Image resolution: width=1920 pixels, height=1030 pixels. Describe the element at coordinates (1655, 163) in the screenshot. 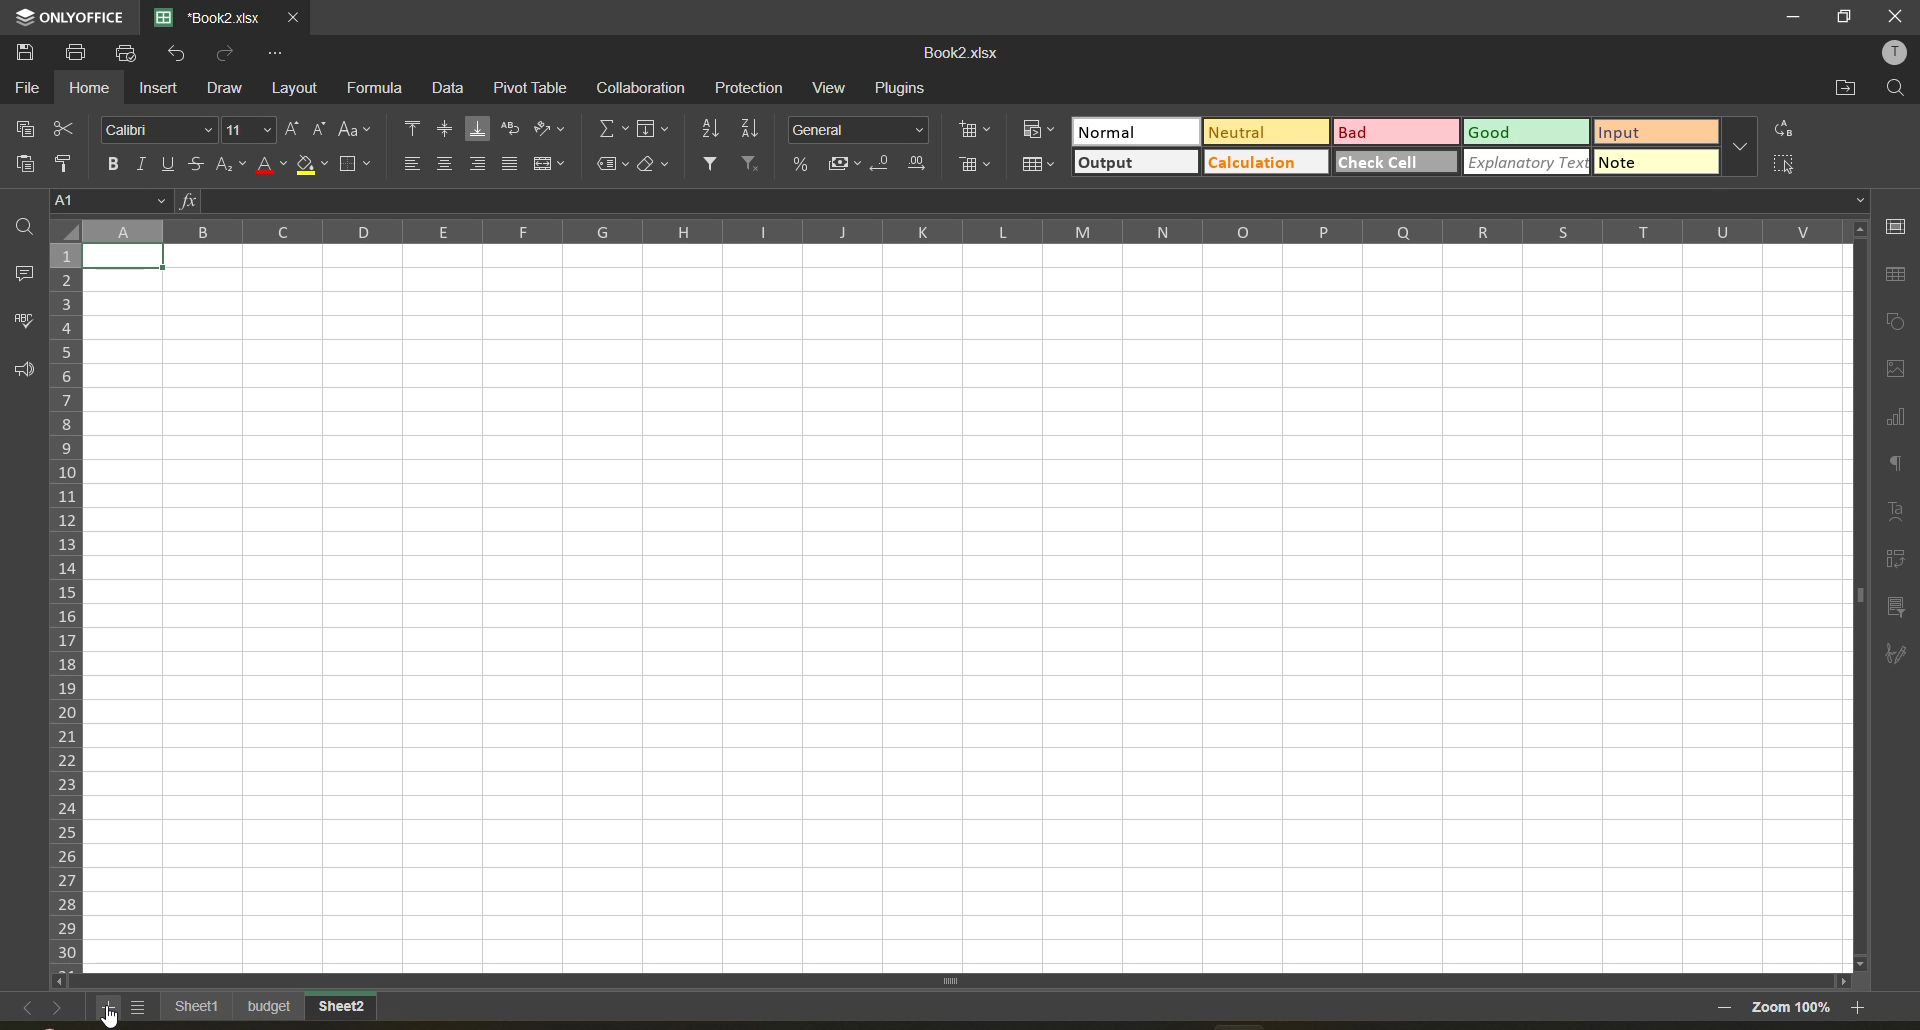

I see `note` at that location.